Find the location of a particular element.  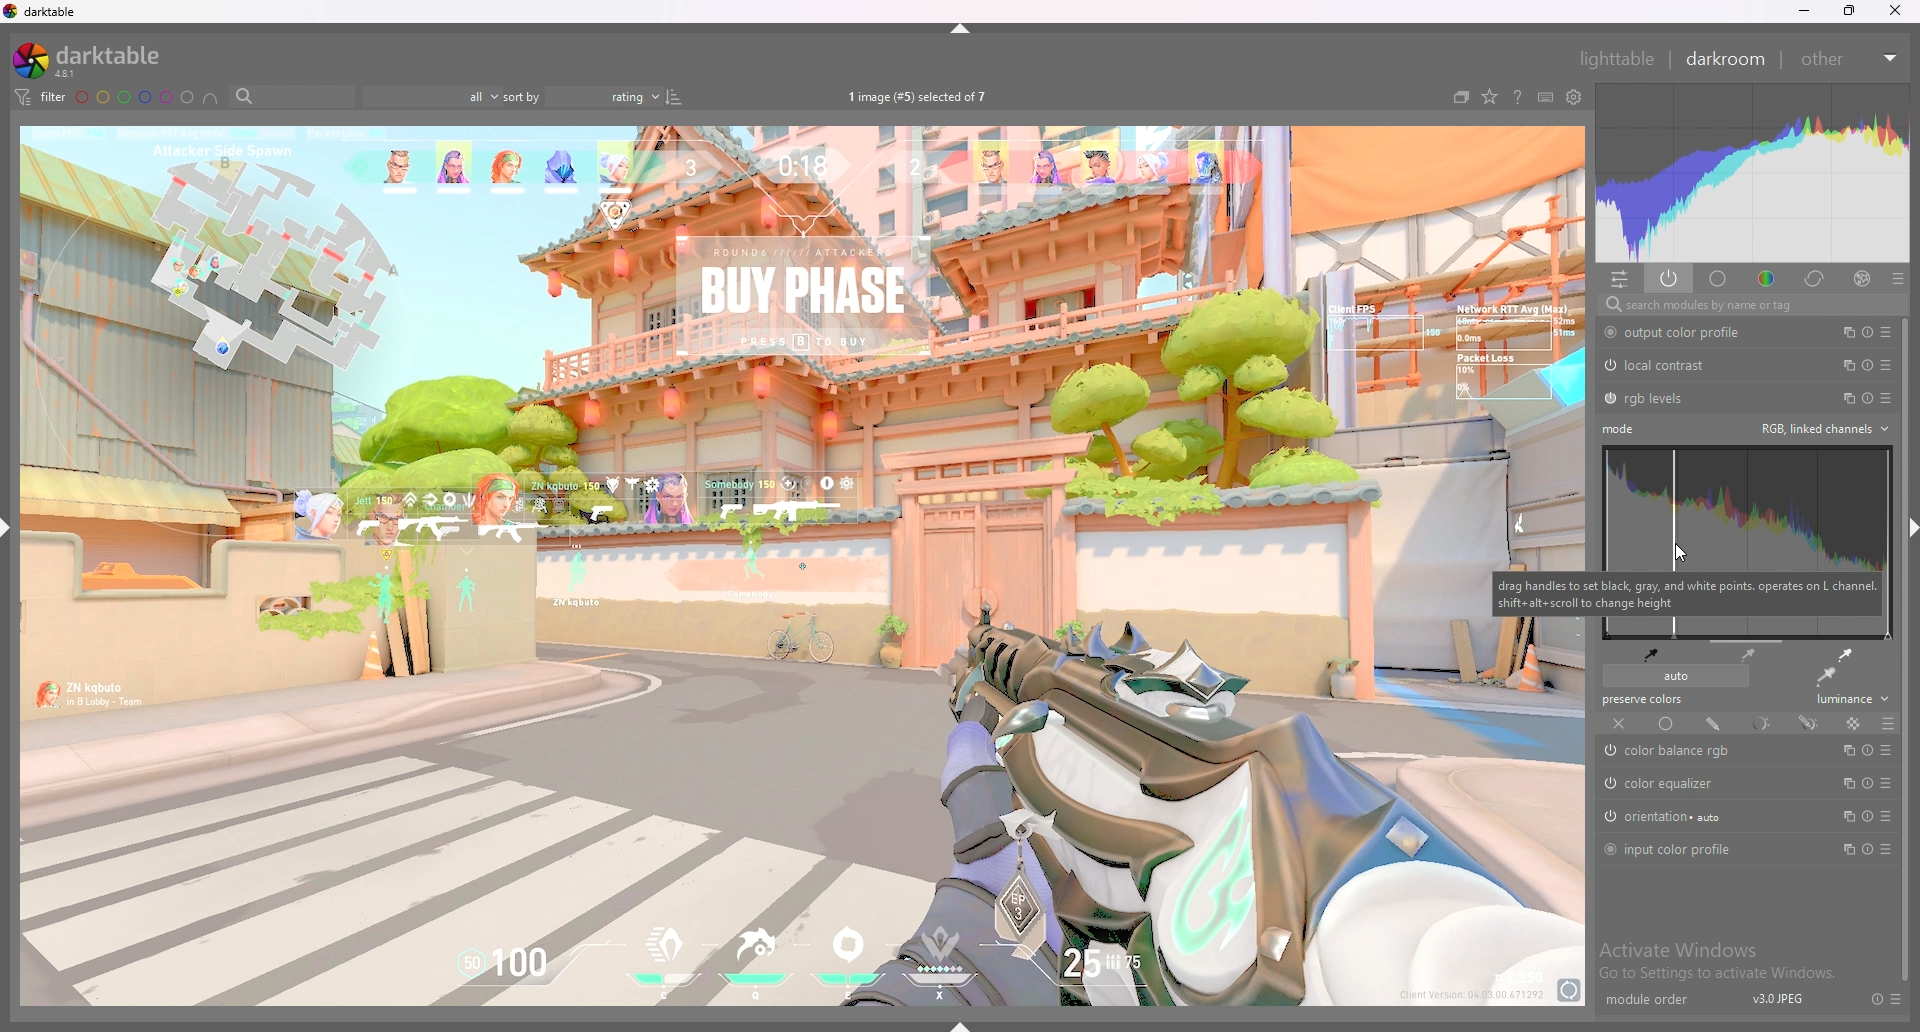

base is located at coordinates (1719, 279).